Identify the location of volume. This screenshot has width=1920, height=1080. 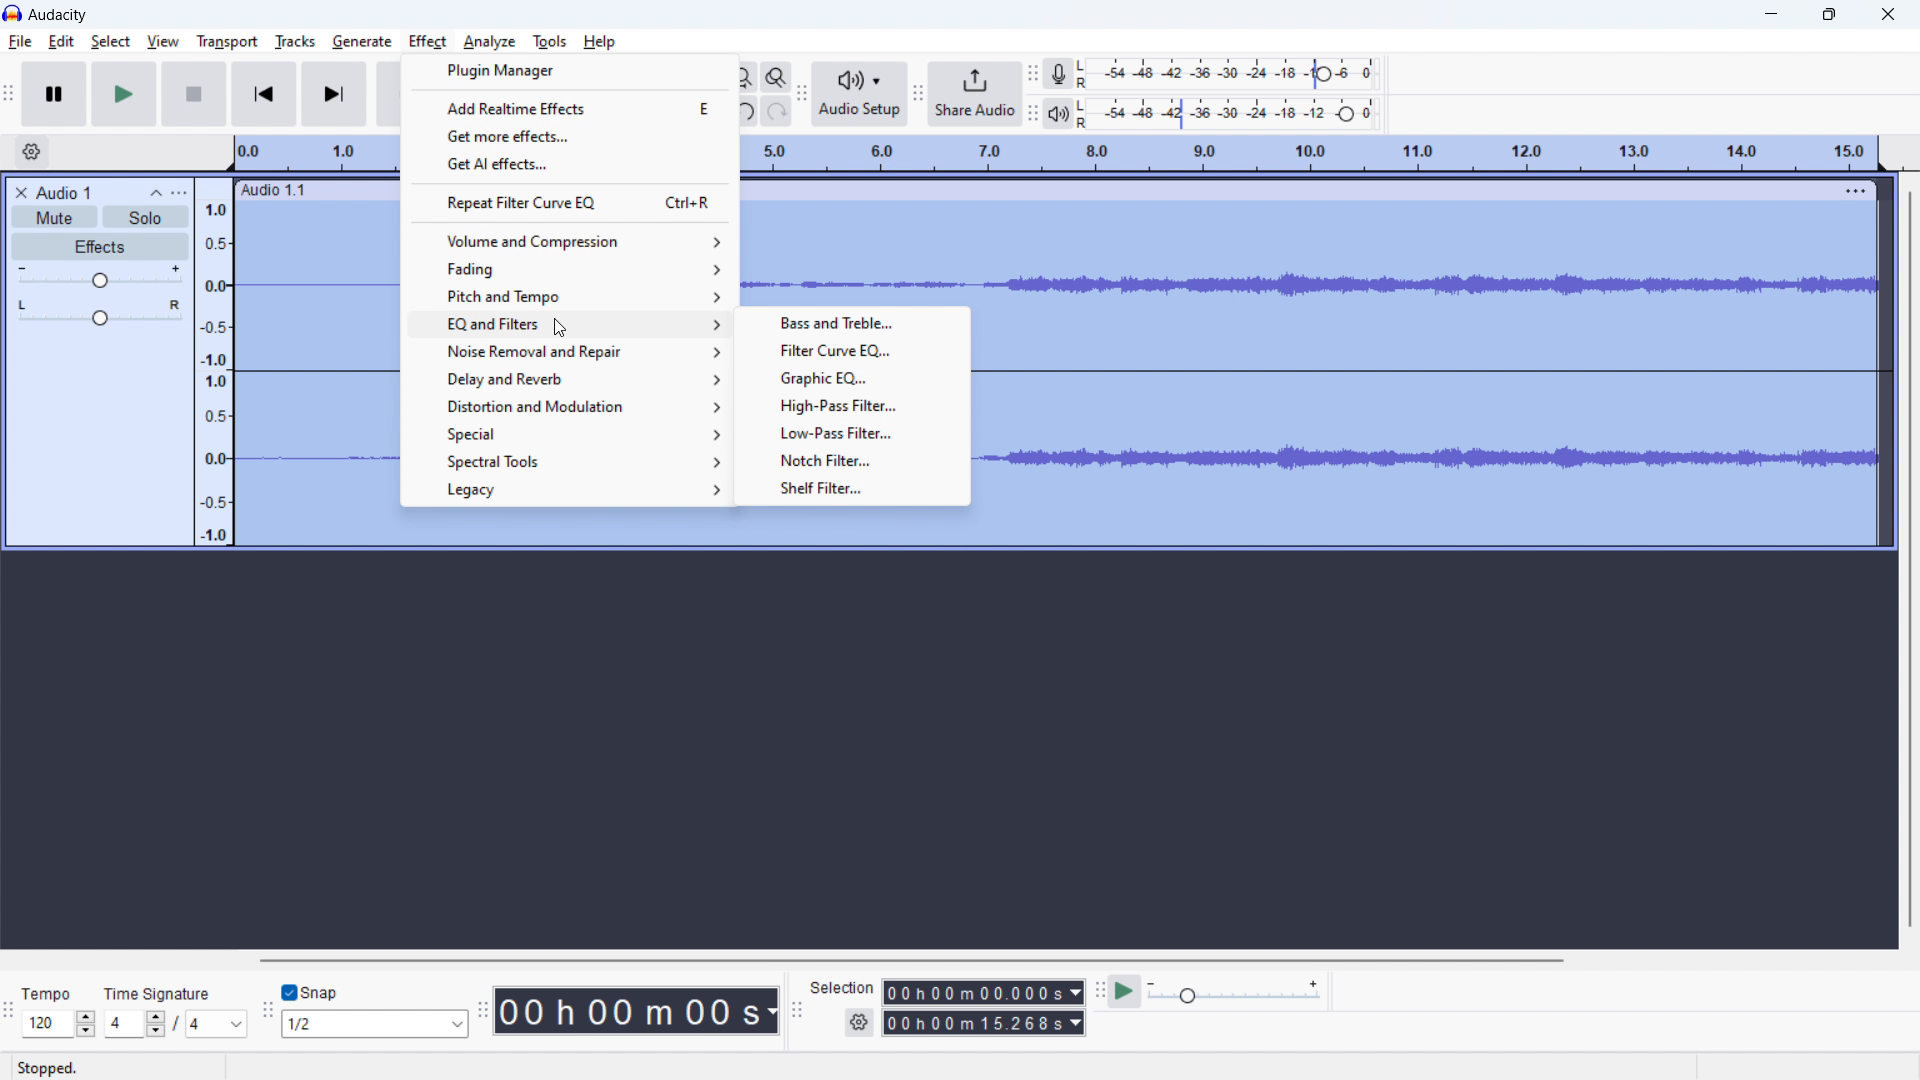
(101, 277).